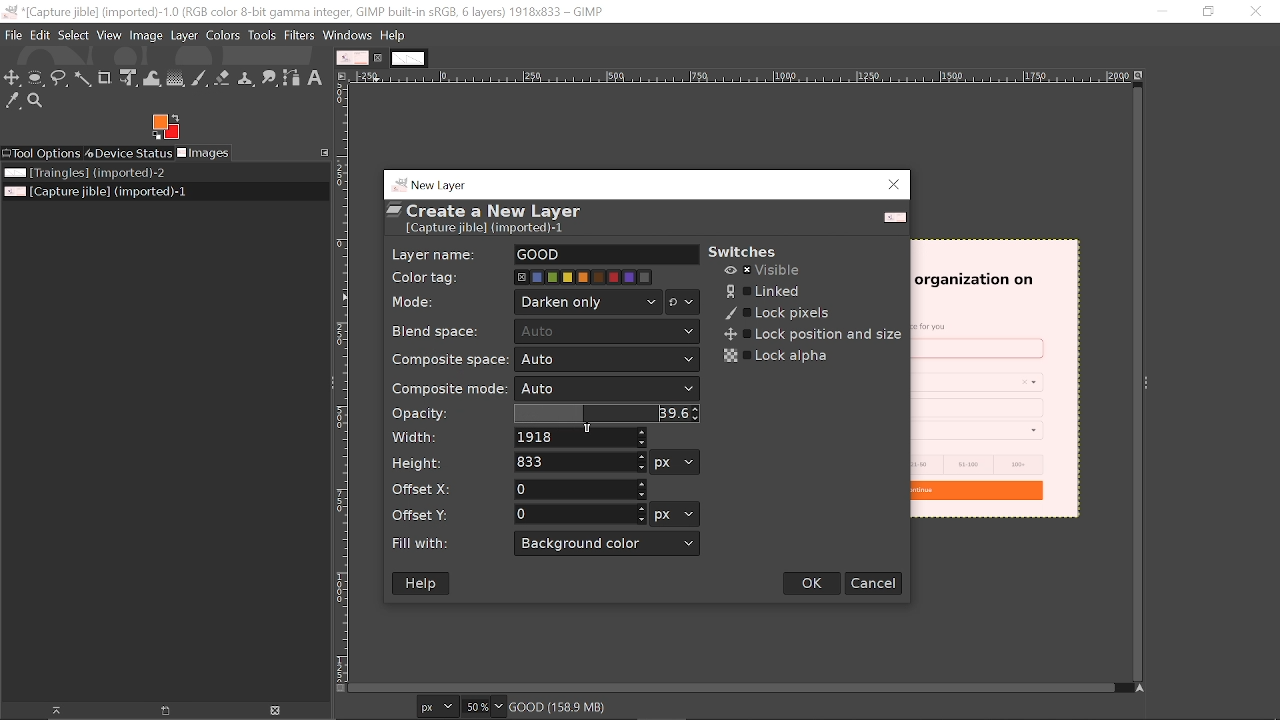 The width and height of the screenshot is (1280, 720). Describe the element at coordinates (393, 35) in the screenshot. I see `` at that location.